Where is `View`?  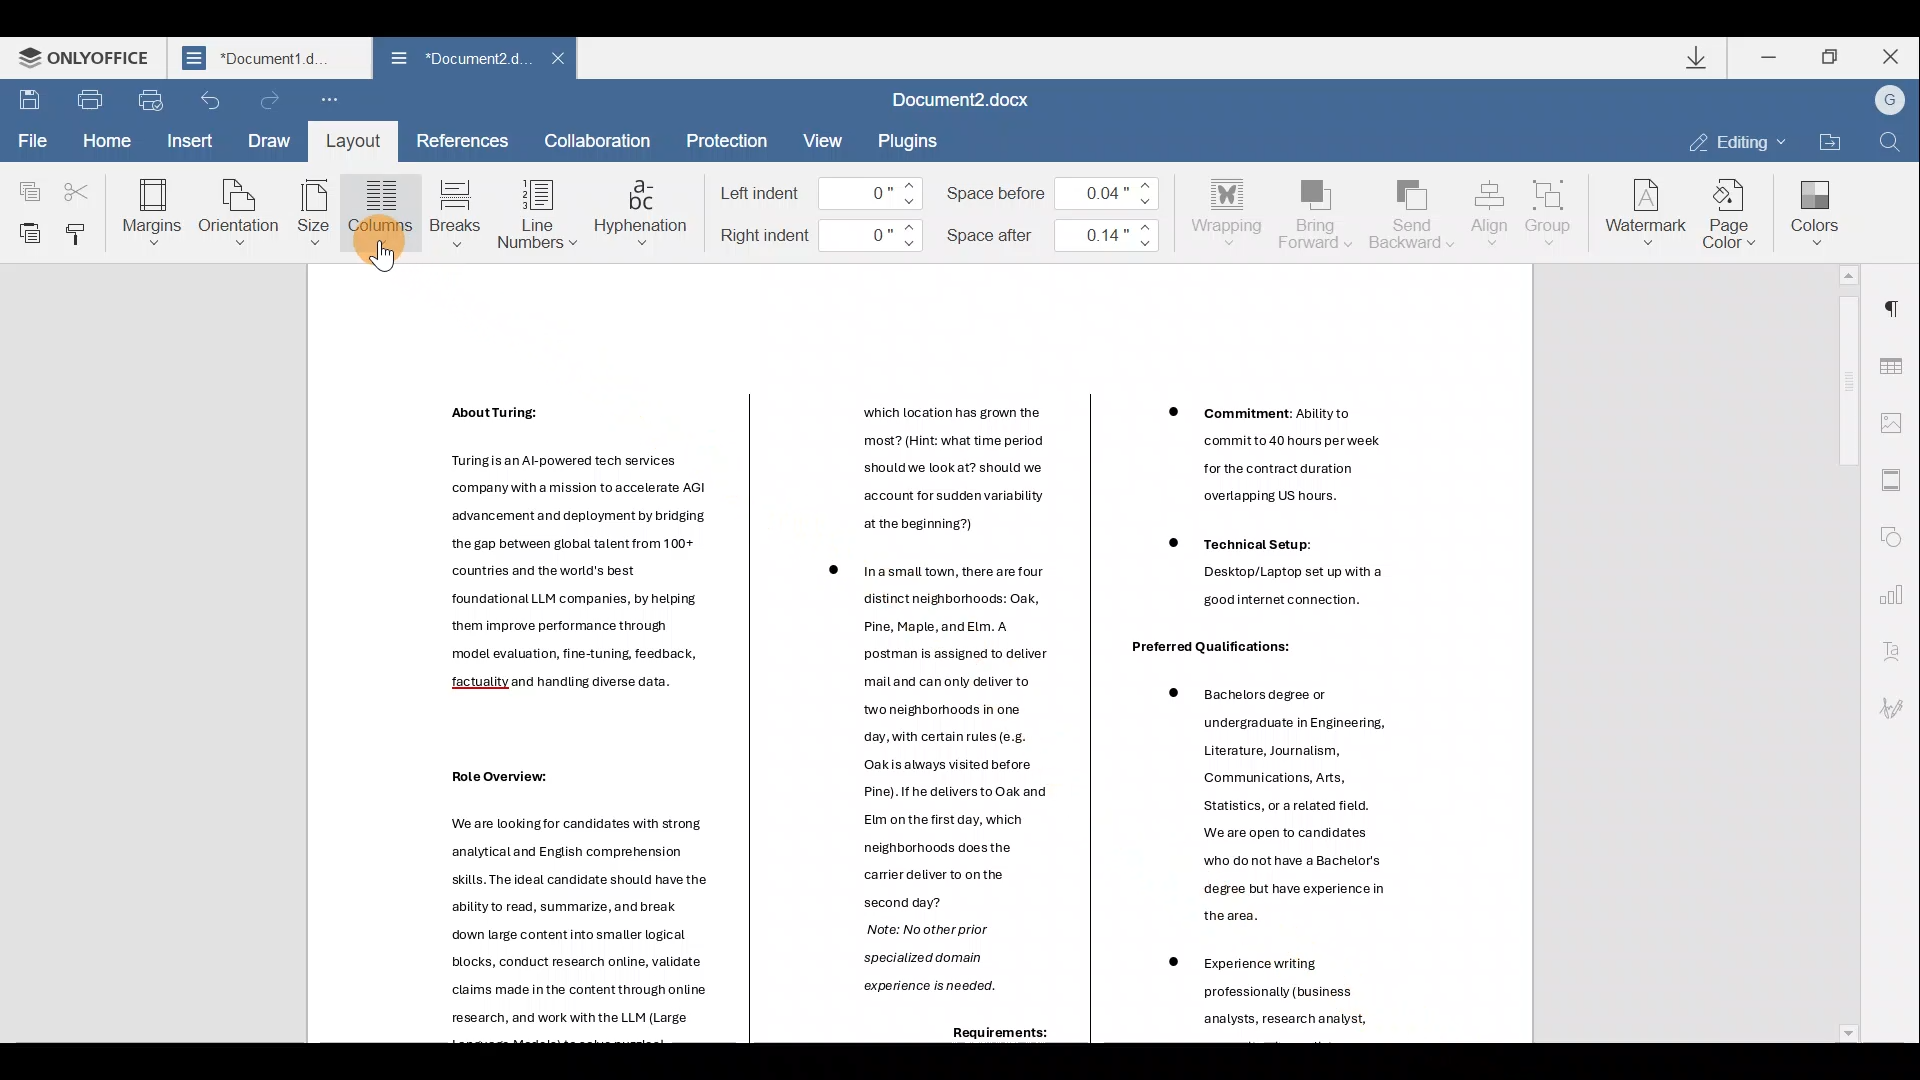
View is located at coordinates (824, 140).